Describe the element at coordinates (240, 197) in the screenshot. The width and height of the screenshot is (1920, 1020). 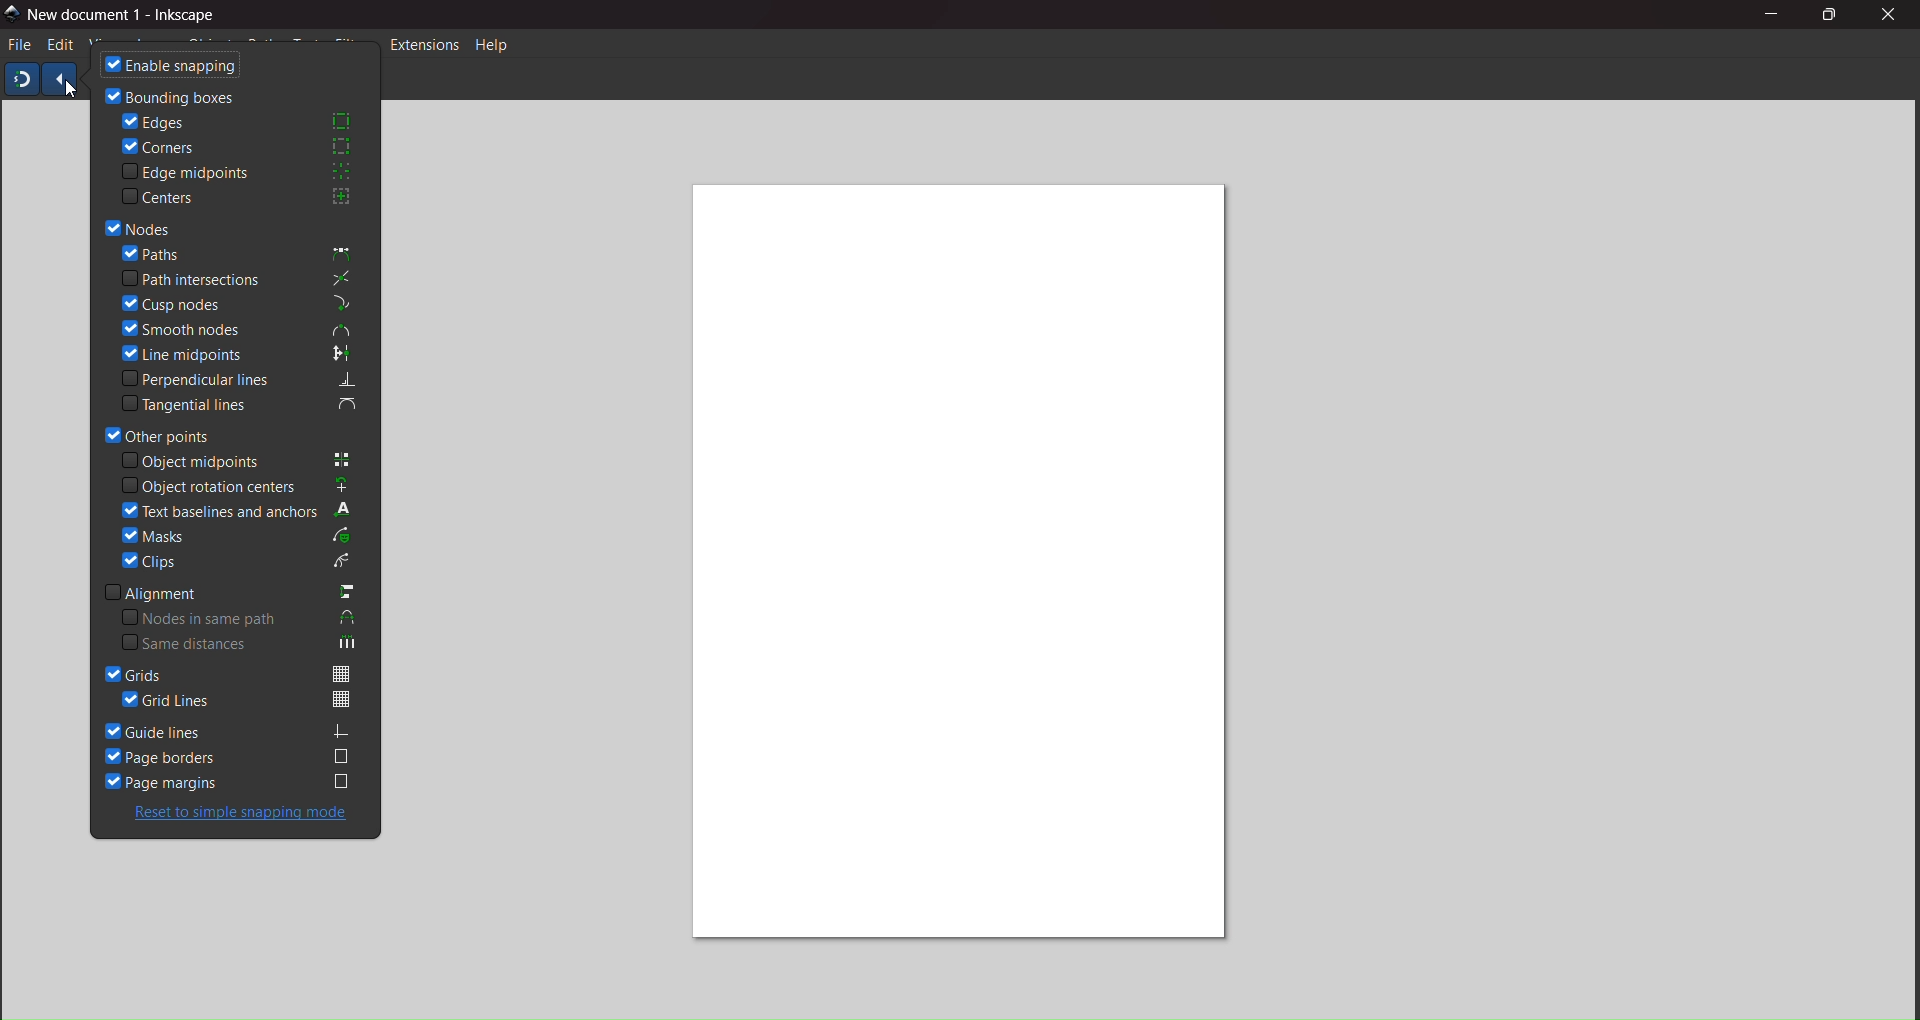
I see `centers` at that location.